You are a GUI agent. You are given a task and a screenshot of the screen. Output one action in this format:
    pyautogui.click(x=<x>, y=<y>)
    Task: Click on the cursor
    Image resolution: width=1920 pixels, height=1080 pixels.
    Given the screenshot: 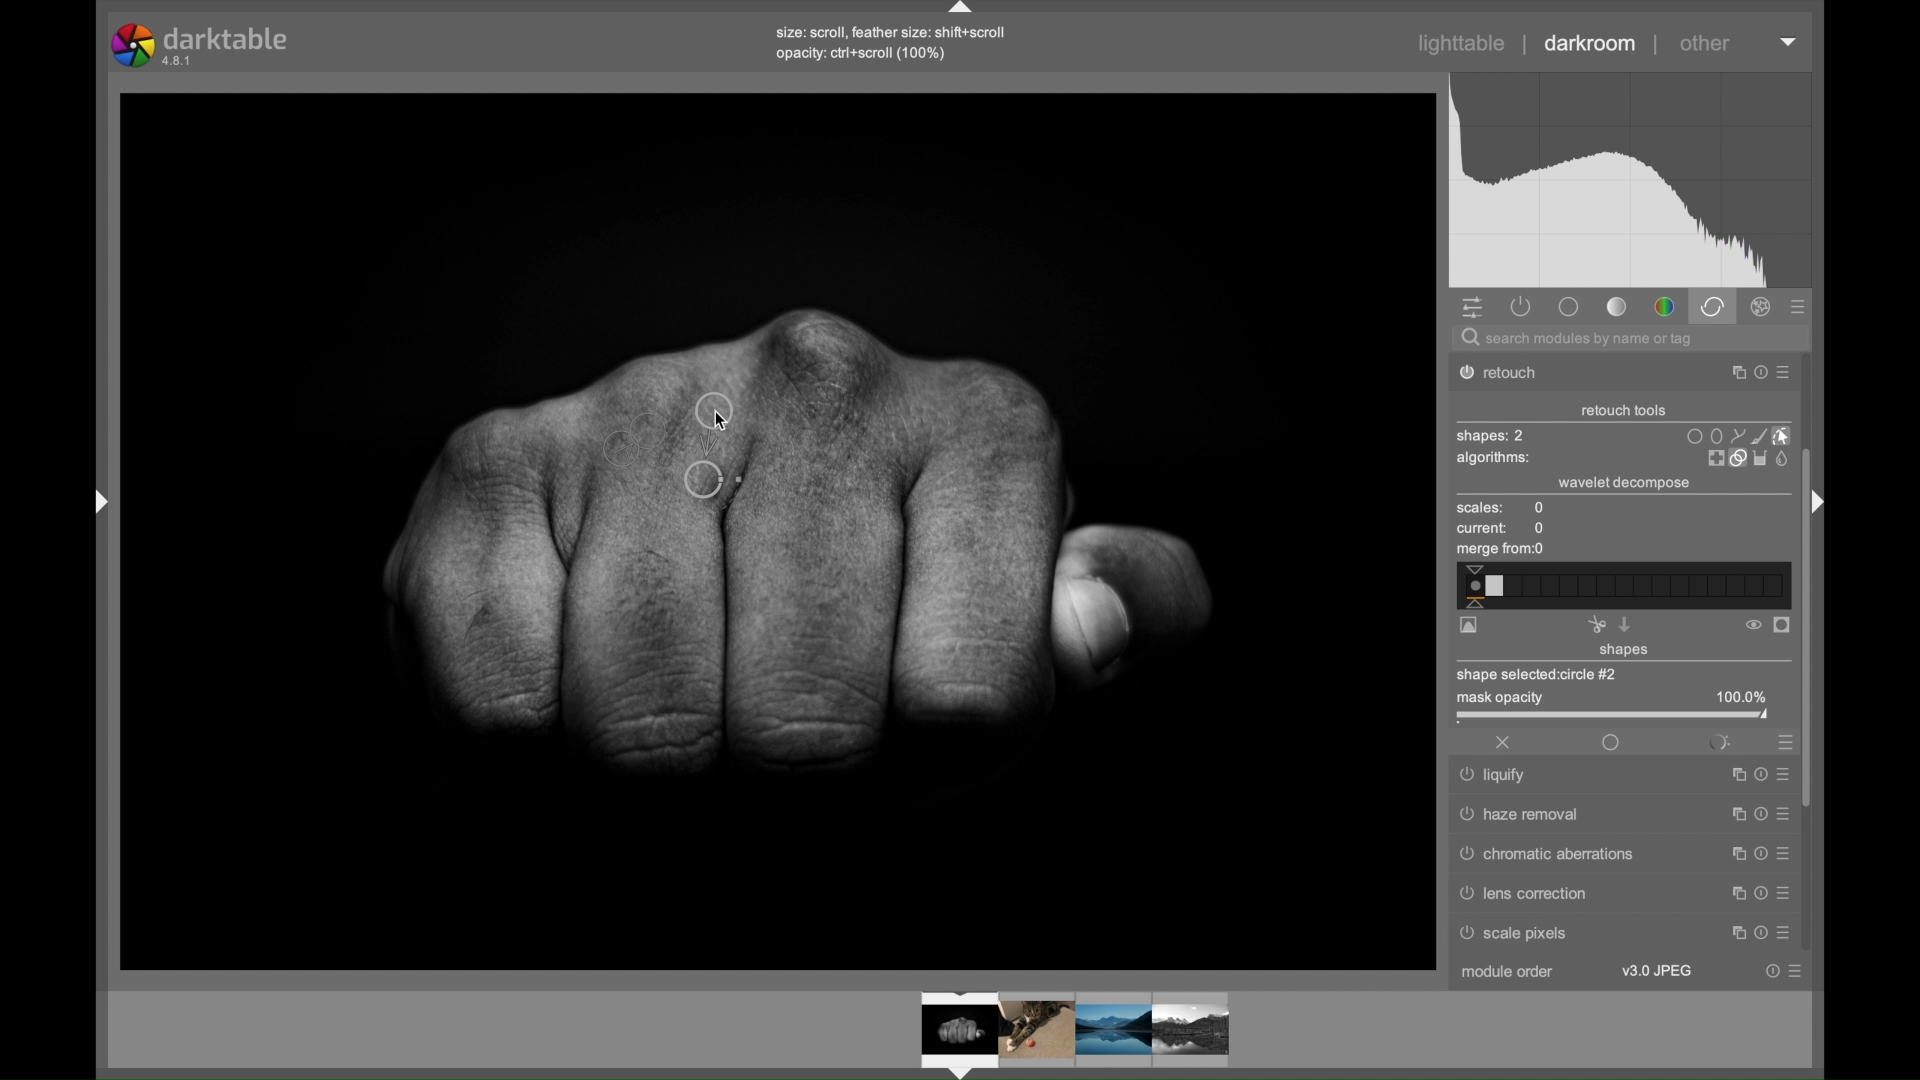 What is the action you would take?
    pyautogui.click(x=734, y=422)
    